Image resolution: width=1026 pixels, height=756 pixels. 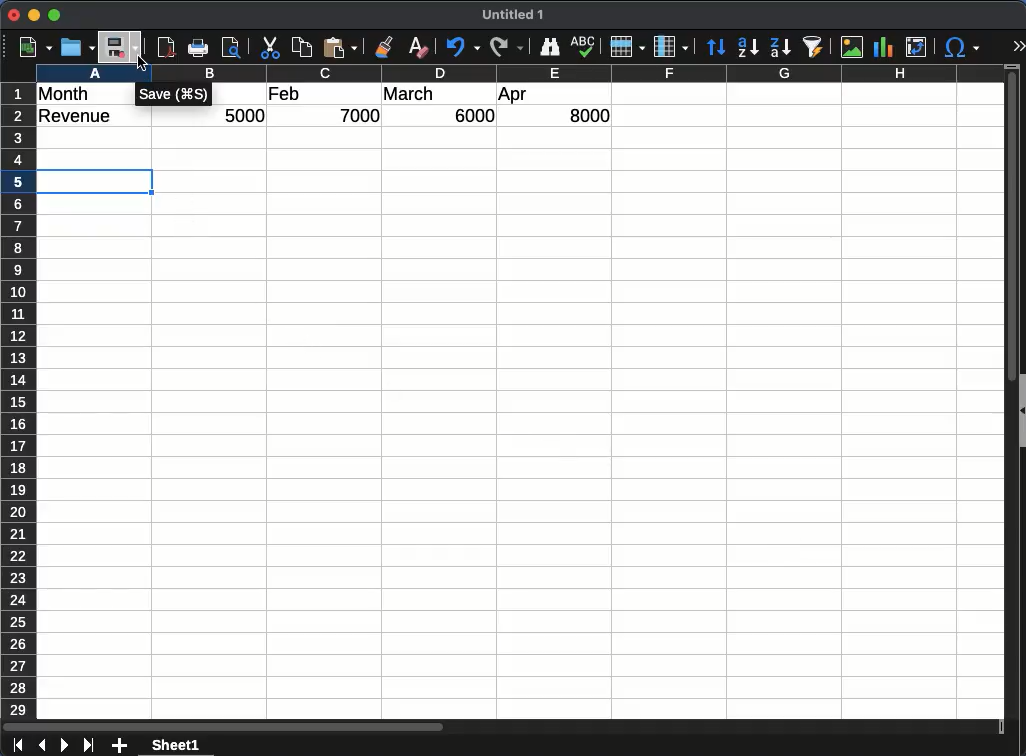 What do you see at coordinates (517, 15) in the screenshot?
I see `Untitled 1` at bounding box center [517, 15].